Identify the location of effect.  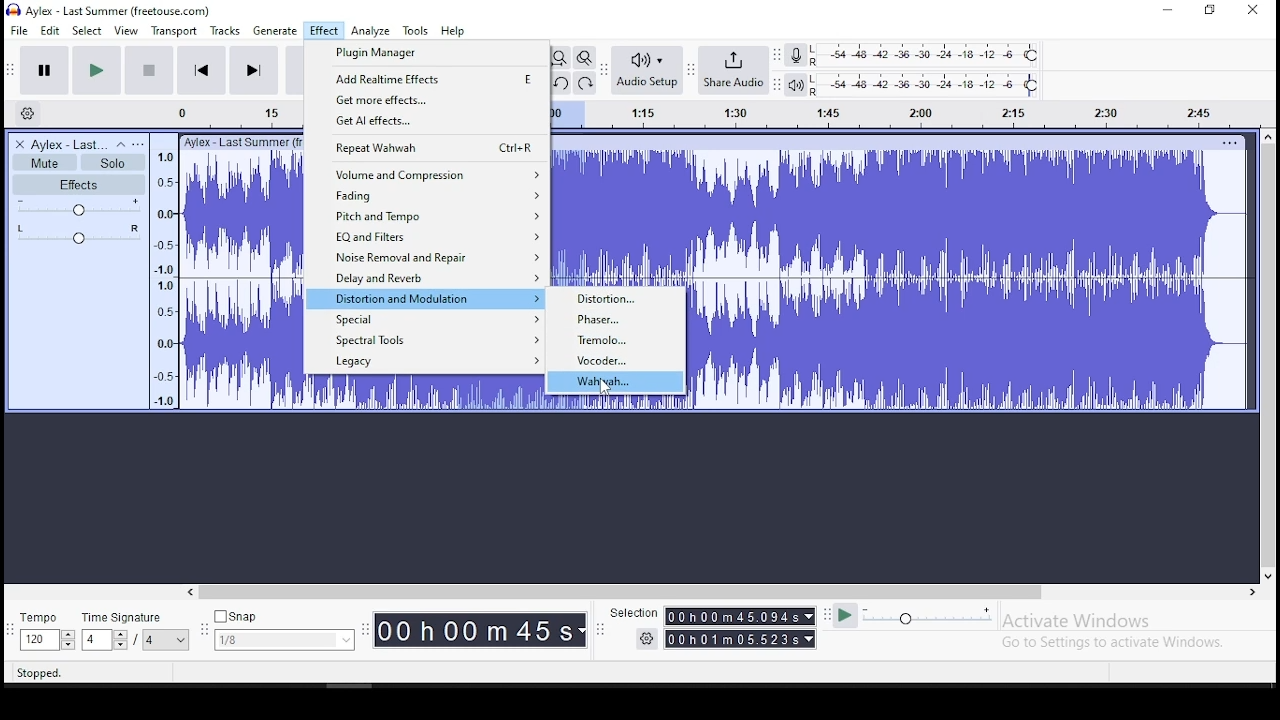
(324, 30).